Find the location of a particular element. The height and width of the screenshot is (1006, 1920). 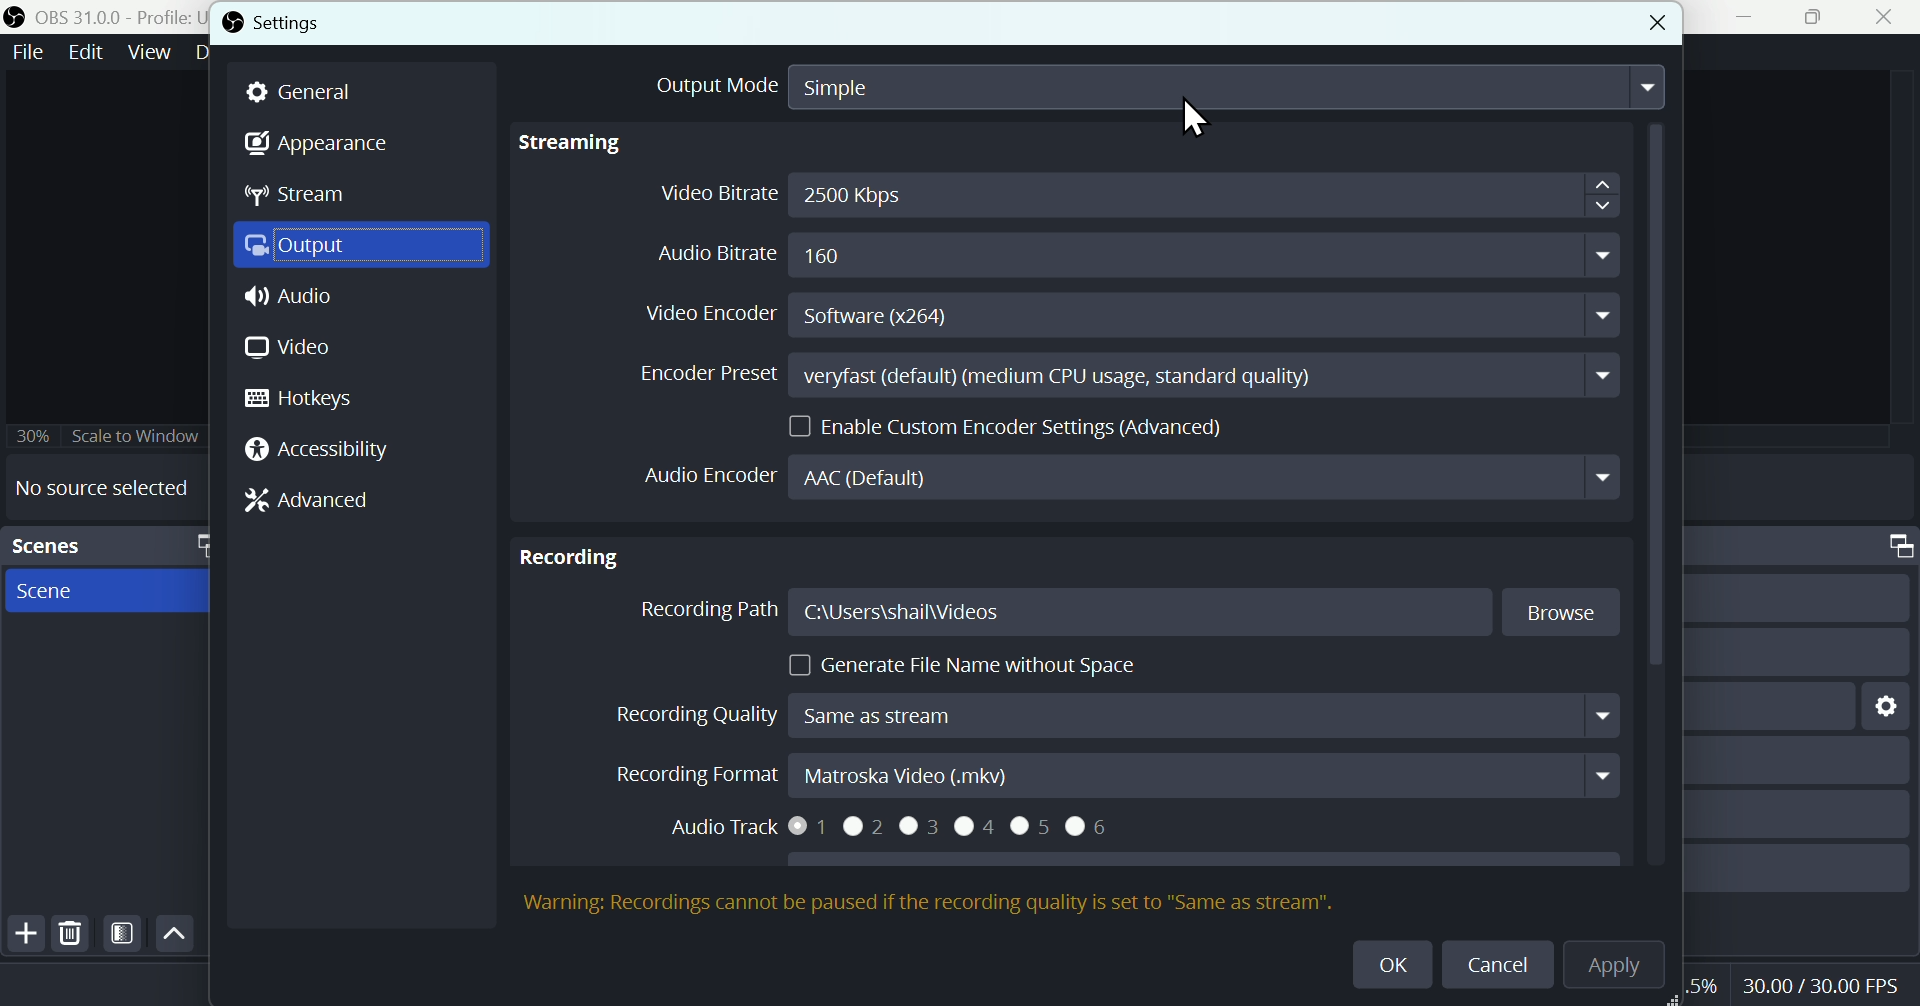

 is located at coordinates (1892, 546).